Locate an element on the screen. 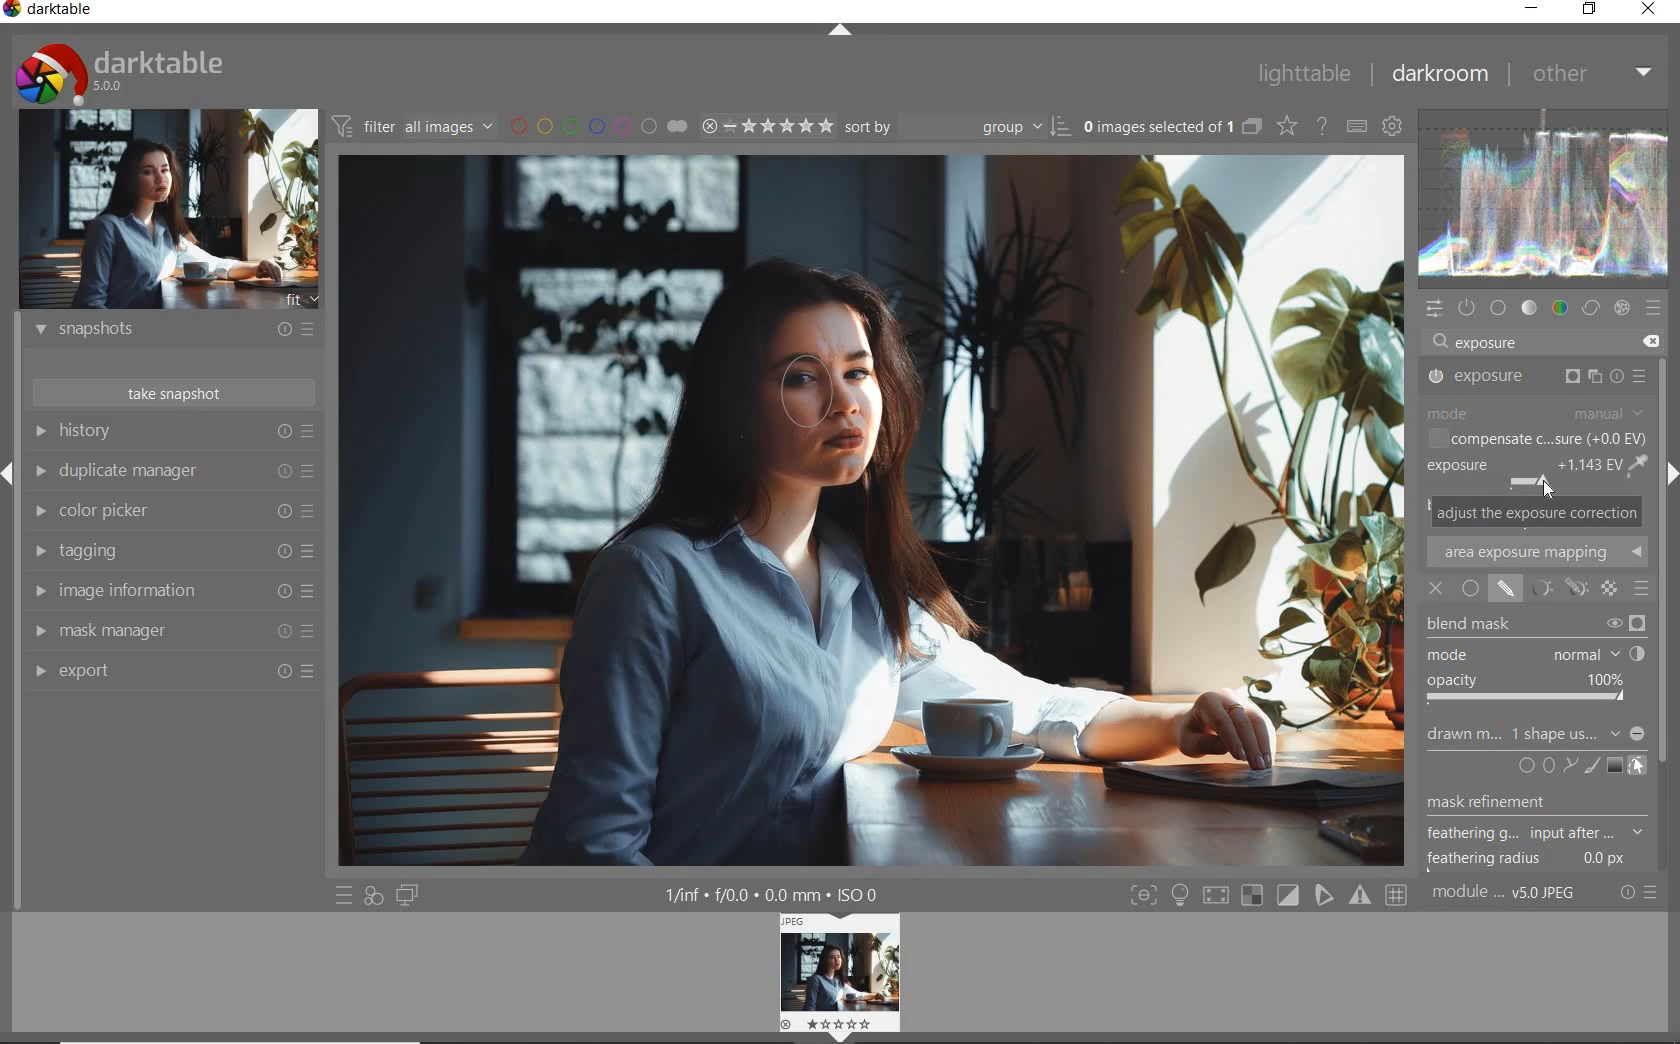 The image size is (1680, 1044). enable online help is located at coordinates (1323, 126).